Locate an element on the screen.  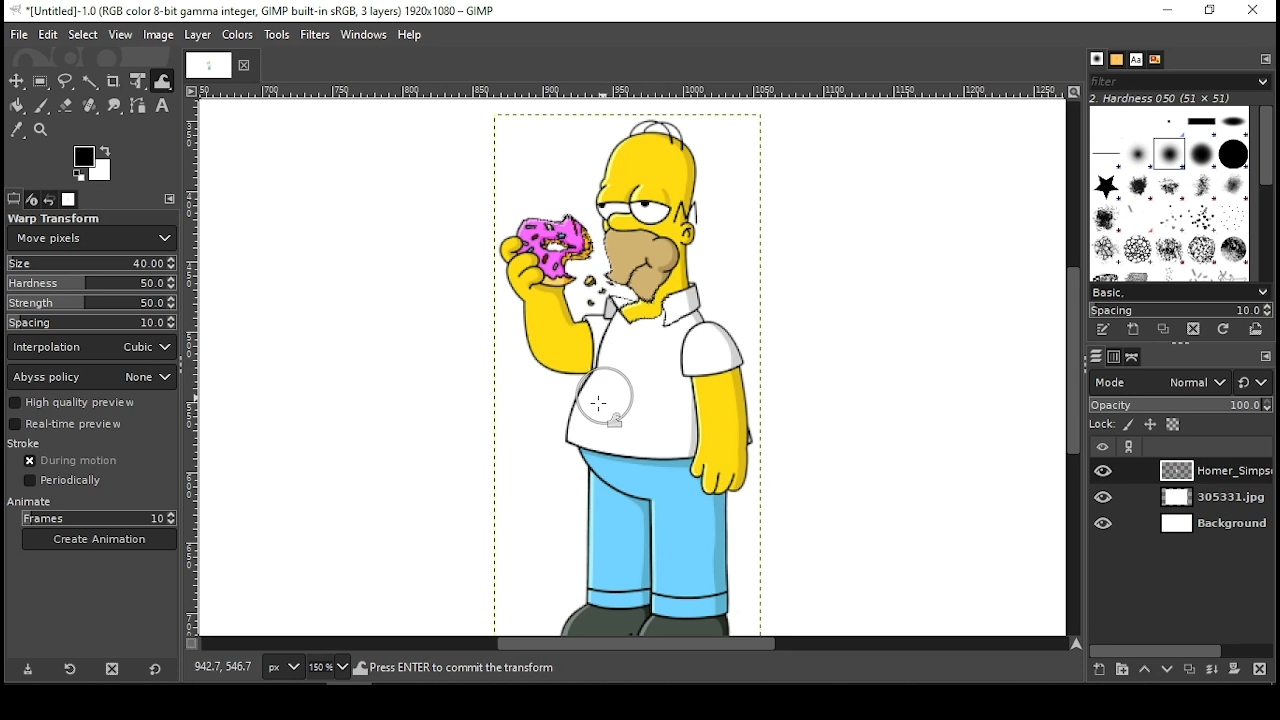
filters is located at coordinates (315, 35).